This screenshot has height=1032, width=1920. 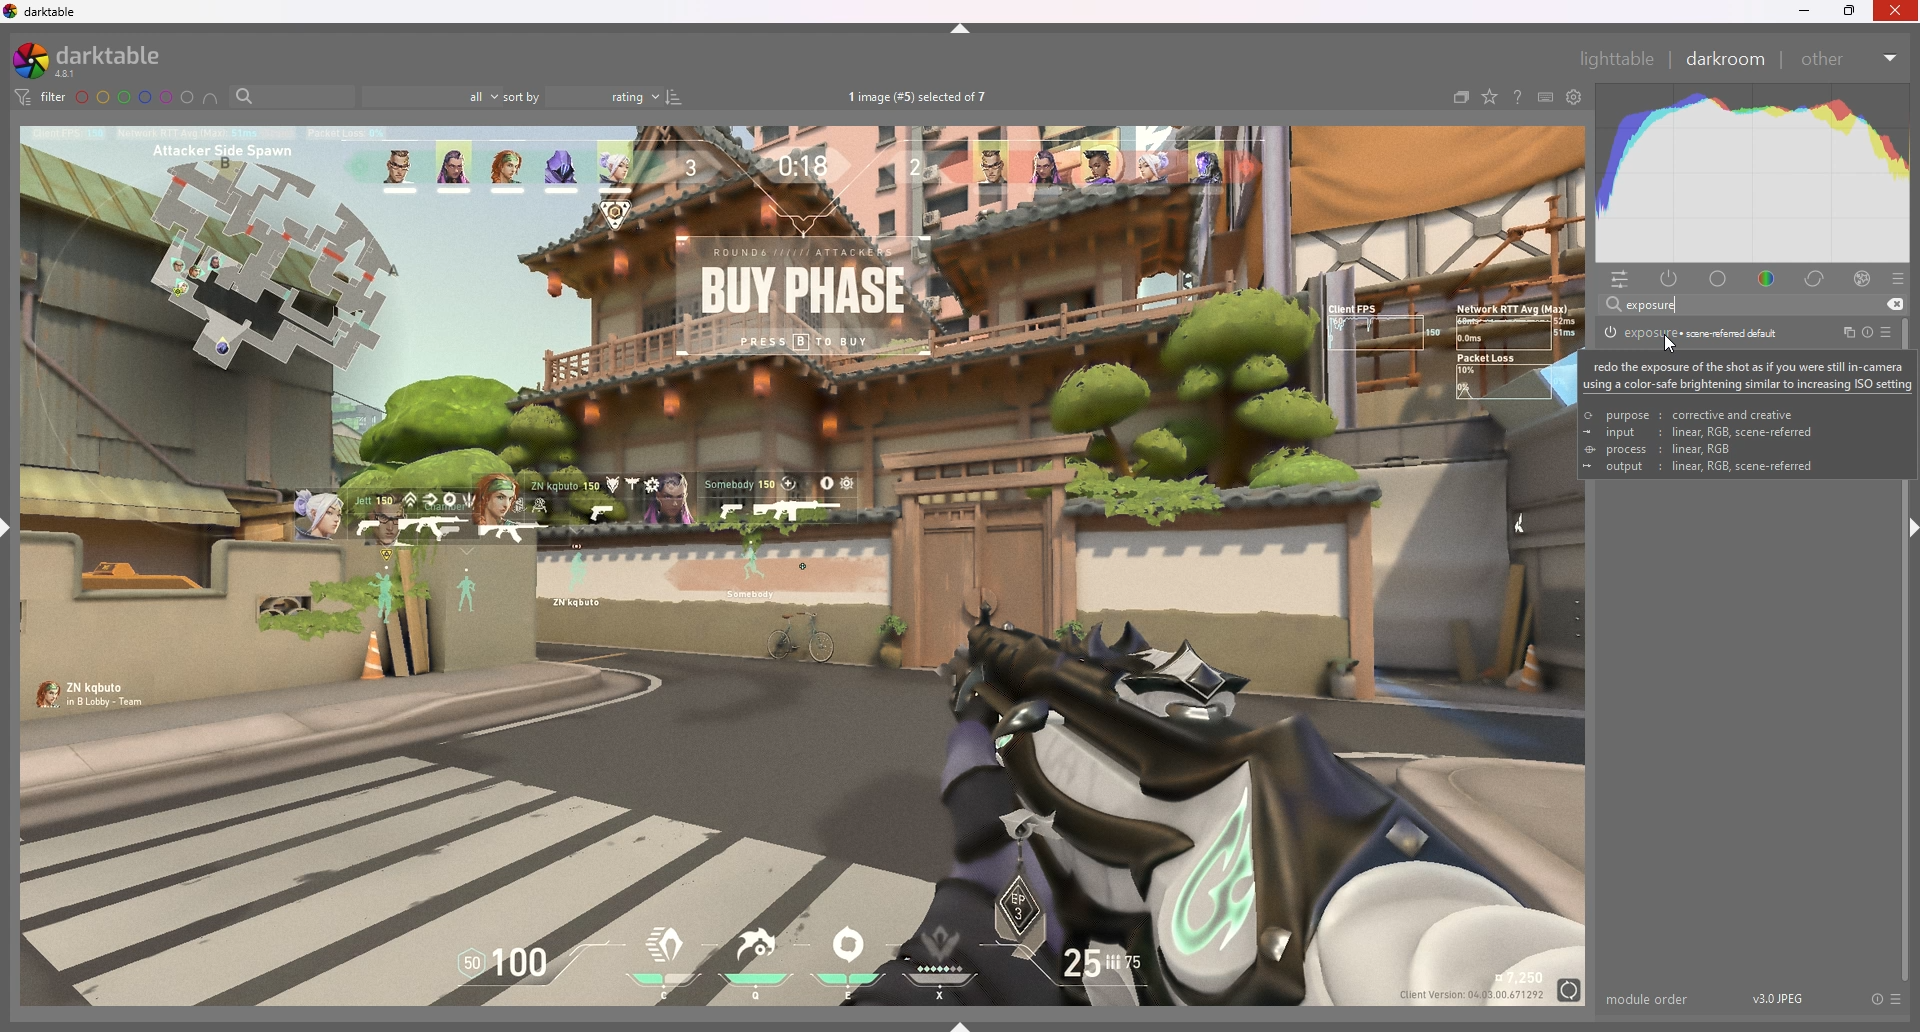 I want to click on darktable, so click(x=101, y=60).